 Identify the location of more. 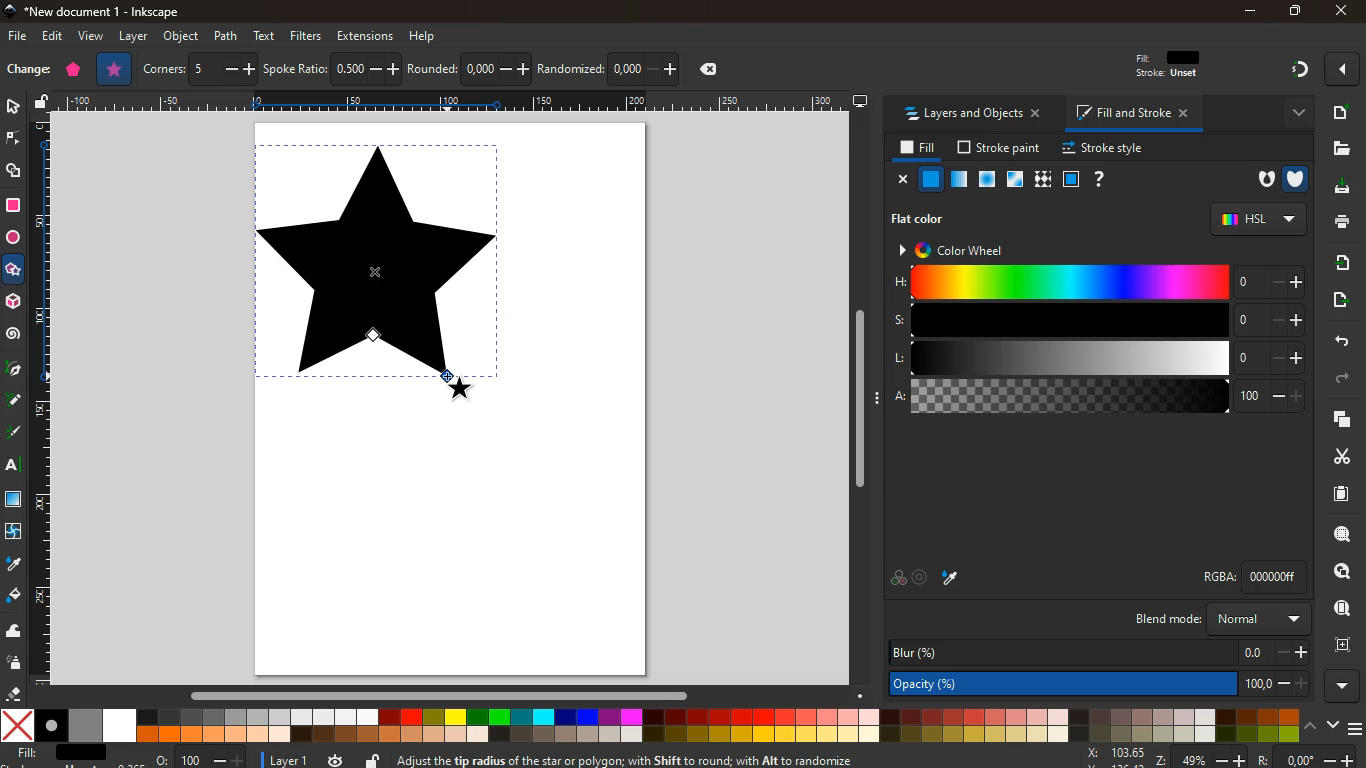
(1340, 71).